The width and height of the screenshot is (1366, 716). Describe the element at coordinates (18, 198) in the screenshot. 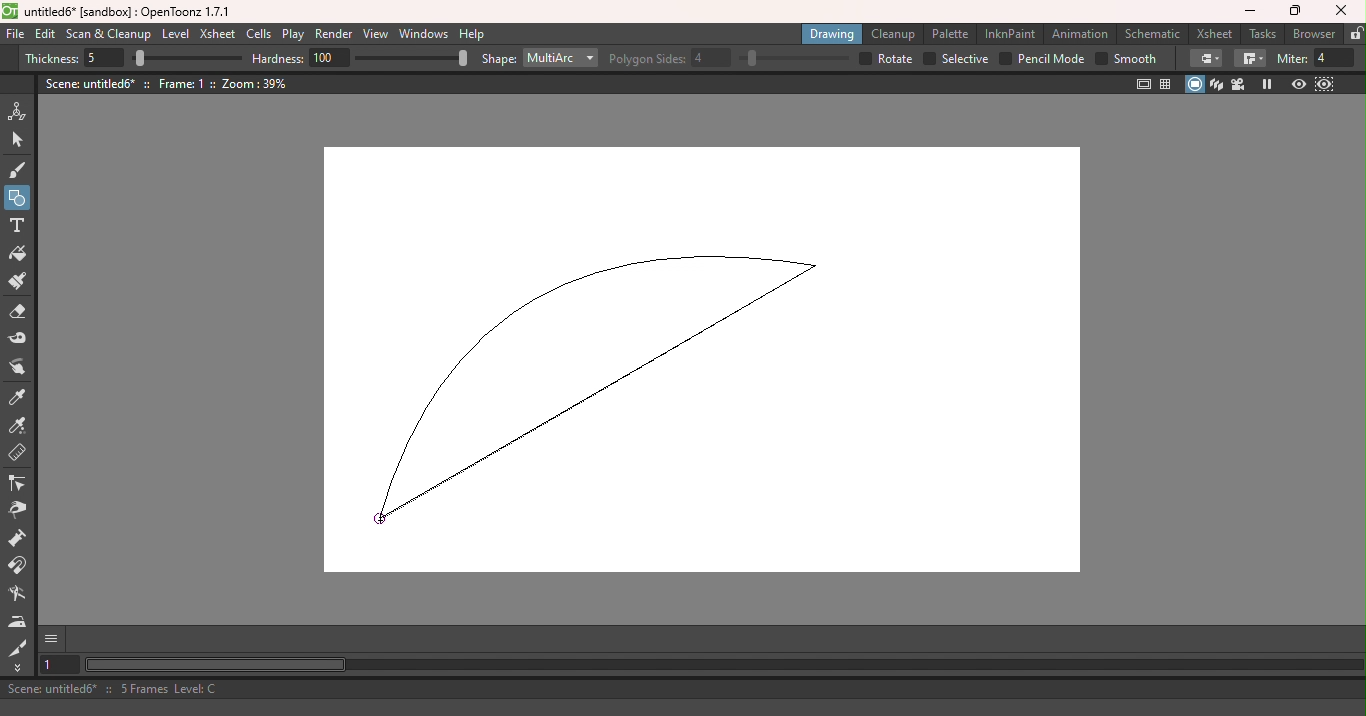

I see `Geometric tool` at that location.